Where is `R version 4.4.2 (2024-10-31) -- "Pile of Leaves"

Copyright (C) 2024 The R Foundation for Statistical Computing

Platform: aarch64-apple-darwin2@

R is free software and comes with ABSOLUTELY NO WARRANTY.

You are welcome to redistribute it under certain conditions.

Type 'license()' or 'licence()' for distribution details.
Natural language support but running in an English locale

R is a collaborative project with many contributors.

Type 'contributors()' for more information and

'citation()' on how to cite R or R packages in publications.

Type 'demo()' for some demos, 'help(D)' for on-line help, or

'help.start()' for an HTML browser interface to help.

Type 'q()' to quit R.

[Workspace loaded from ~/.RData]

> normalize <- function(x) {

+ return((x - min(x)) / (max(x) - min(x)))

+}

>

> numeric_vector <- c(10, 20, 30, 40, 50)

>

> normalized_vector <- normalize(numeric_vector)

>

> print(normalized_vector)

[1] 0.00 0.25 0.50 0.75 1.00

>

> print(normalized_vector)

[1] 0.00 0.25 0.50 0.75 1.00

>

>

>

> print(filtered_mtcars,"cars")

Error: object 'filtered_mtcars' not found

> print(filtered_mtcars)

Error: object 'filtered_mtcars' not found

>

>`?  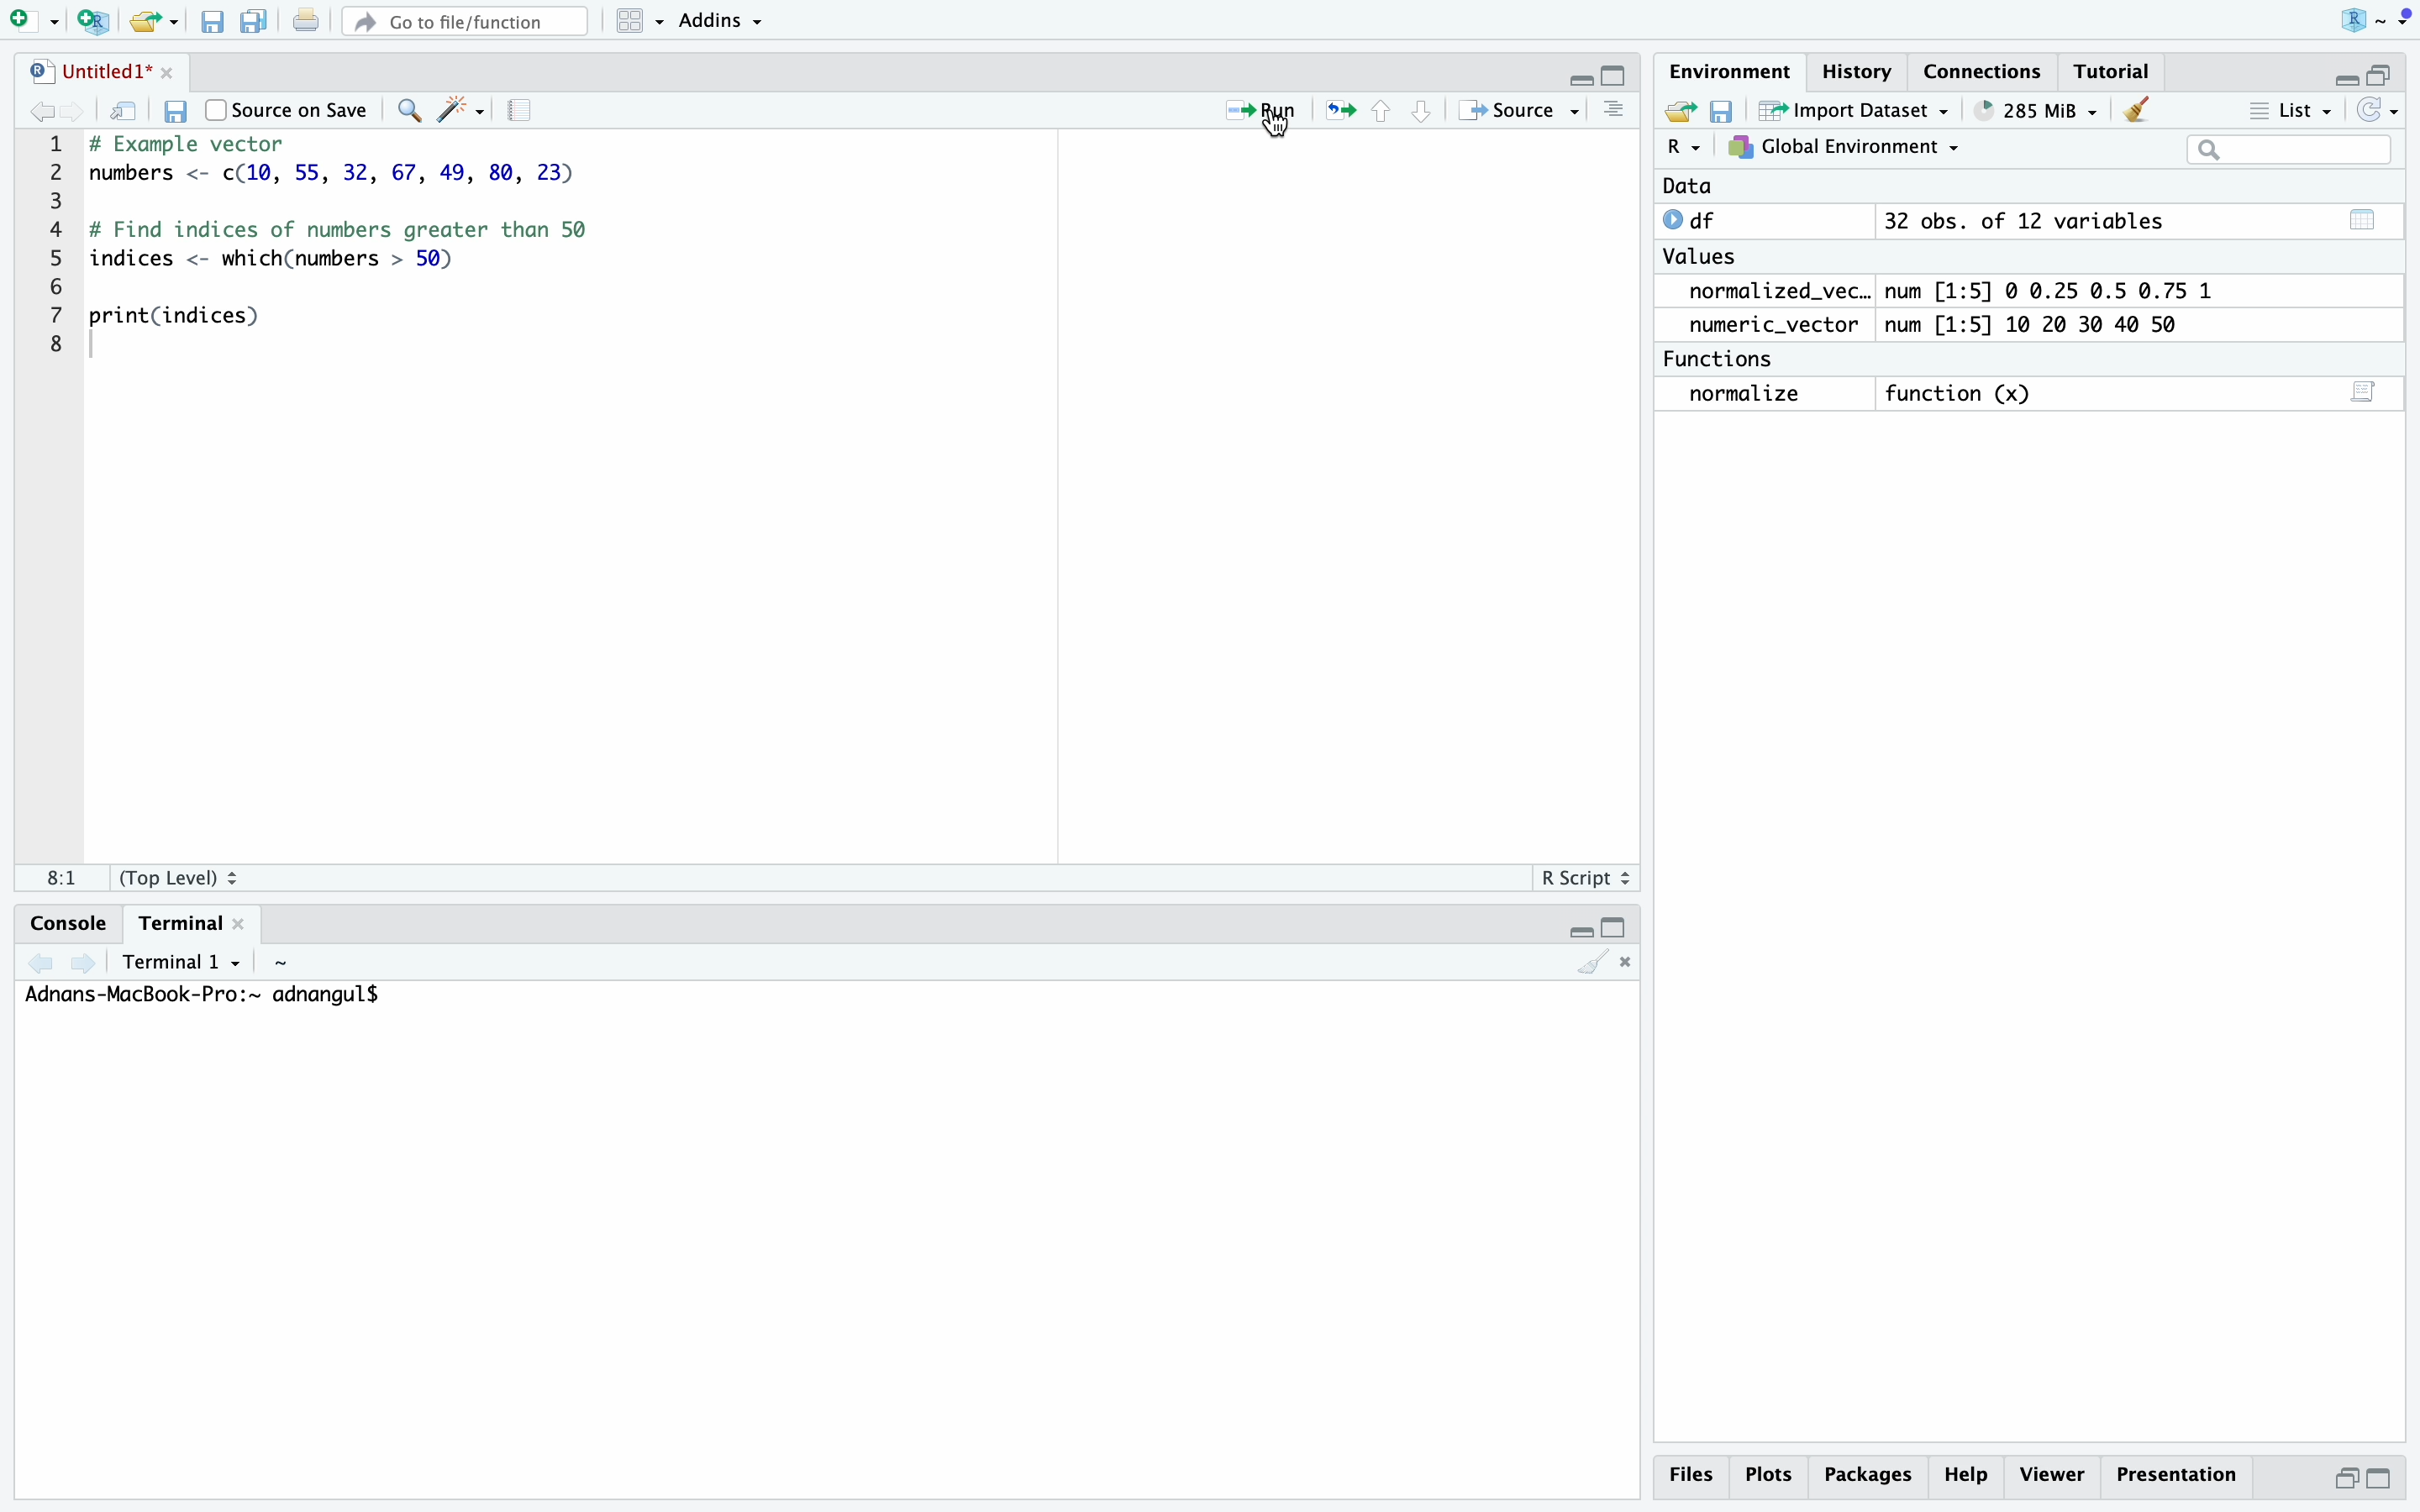 R version 4.4.2 (2024-10-31) -- "Pile of Leaves"

Copyright (C) 2024 The R Foundation for Statistical Computing

Platform: aarch64-apple-darwin2@

R is free software and comes with ABSOLUTELY NO WARRANTY.

You are welcome to redistribute it under certain conditions.

Type 'license()' or 'licence()' for distribution details.
Natural language support but running in an English locale

R is a collaborative project with many contributors.

Type 'contributors()' for more information and

'citation()' on how to cite R or R packages in publications.

Type 'demo()' for some demos, 'help(D)' for on-line help, or

'help.start()' for an HTML browser interface to help.

Type 'q()' to quit R.

[Workspace loaded from ~/.RData]

> normalize <- function(x) {

+ return((x - min(x)) / (max(x) - min(x)))

+}

>

> numeric_vector <- c(10, 20, 30, 40, 50)

>

> normalized_vector <- normalize(numeric_vector)

>

> print(normalized_vector)

[1] 0.00 0.25 0.50 0.75 1.00

>

> print(normalized_vector)

[1] 0.00 0.25 0.50 0.75 1.00

>

>

>

> print(filtered_mtcars,"cars")

Error: object 'filtered_mtcars' not found

> print(filtered_mtcars)

Error: object 'filtered_mtcars' not found

>

> is located at coordinates (275, 997).